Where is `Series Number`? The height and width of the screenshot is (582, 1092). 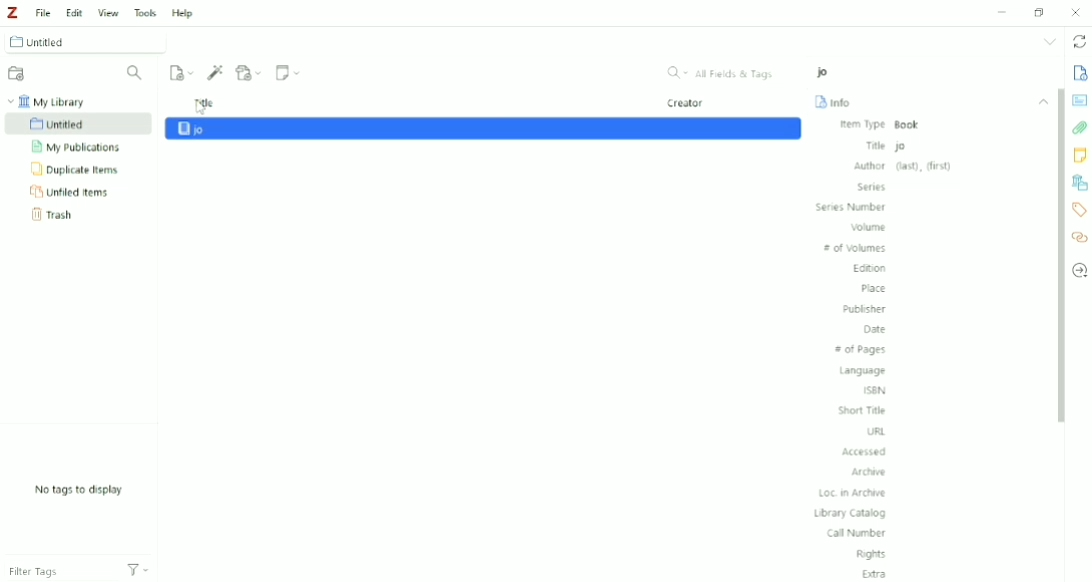 Series Number is located at coordinates (852, 207).